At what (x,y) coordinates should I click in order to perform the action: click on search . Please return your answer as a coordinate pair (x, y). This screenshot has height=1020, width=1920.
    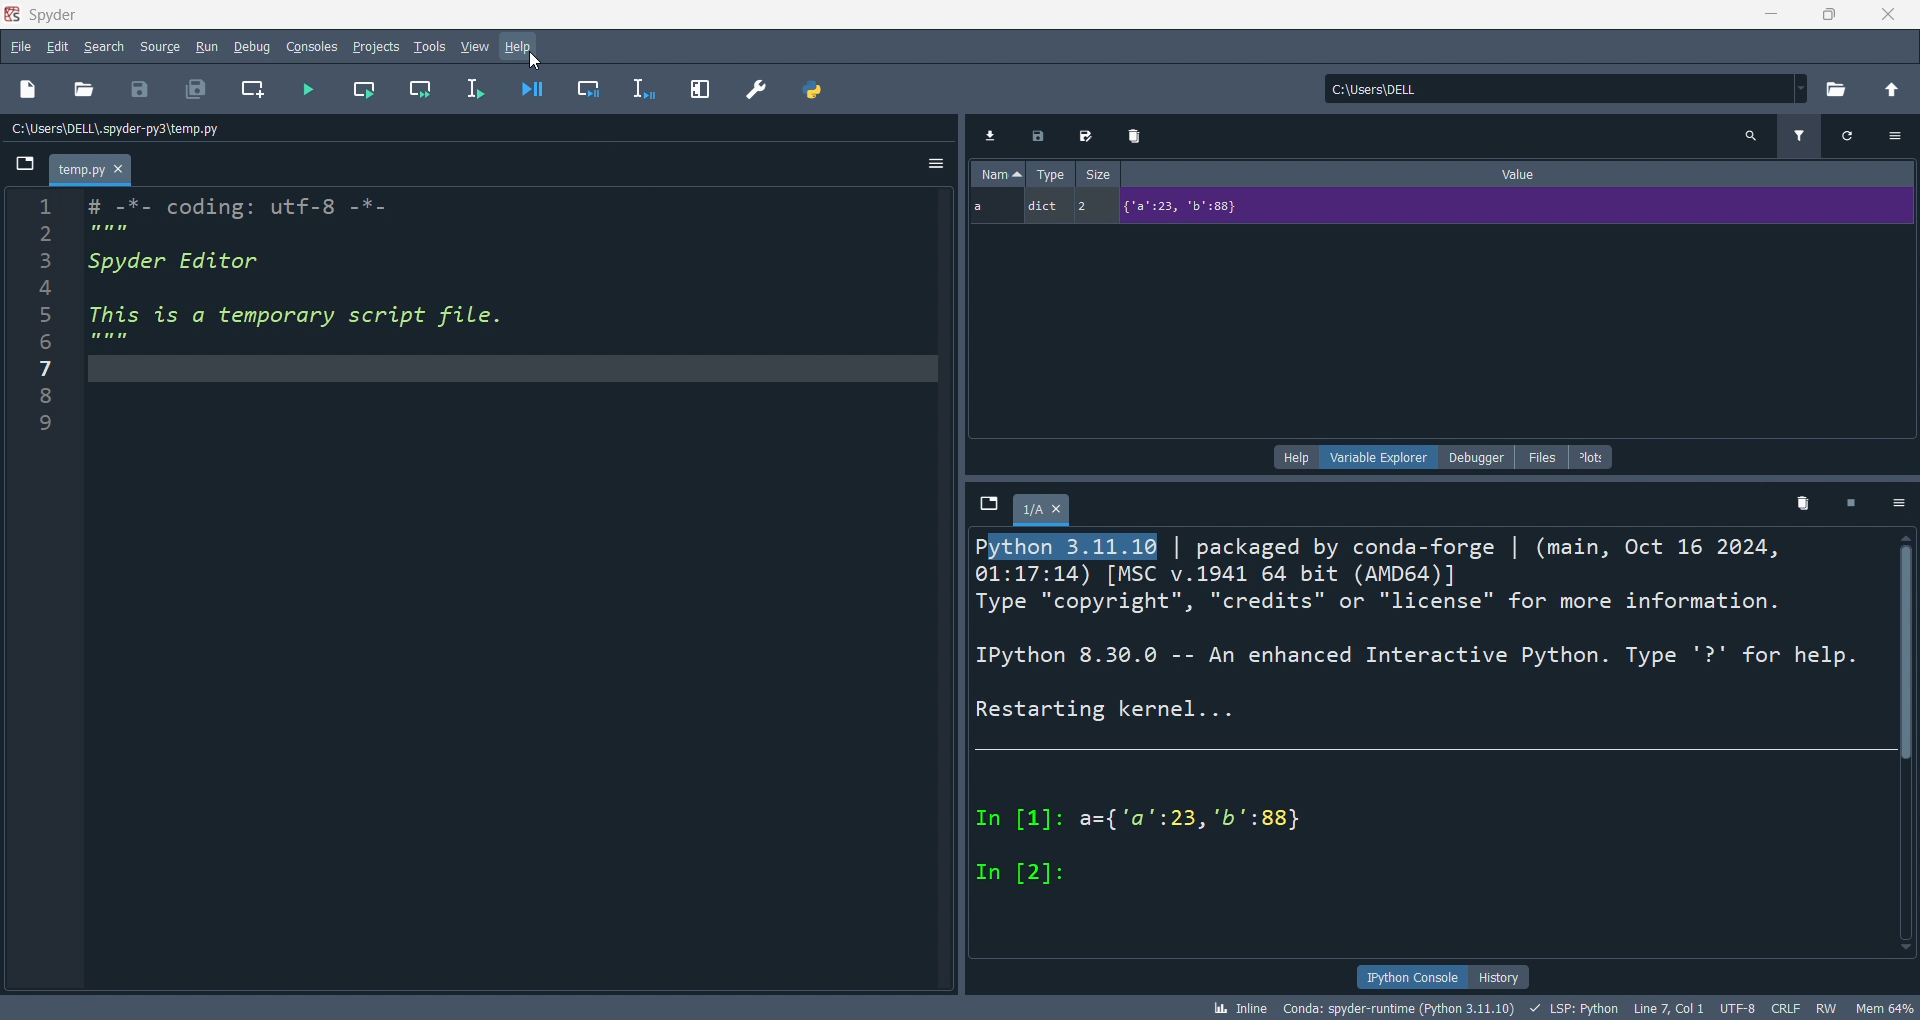
    Looking at the image, I should click on (105, 47).